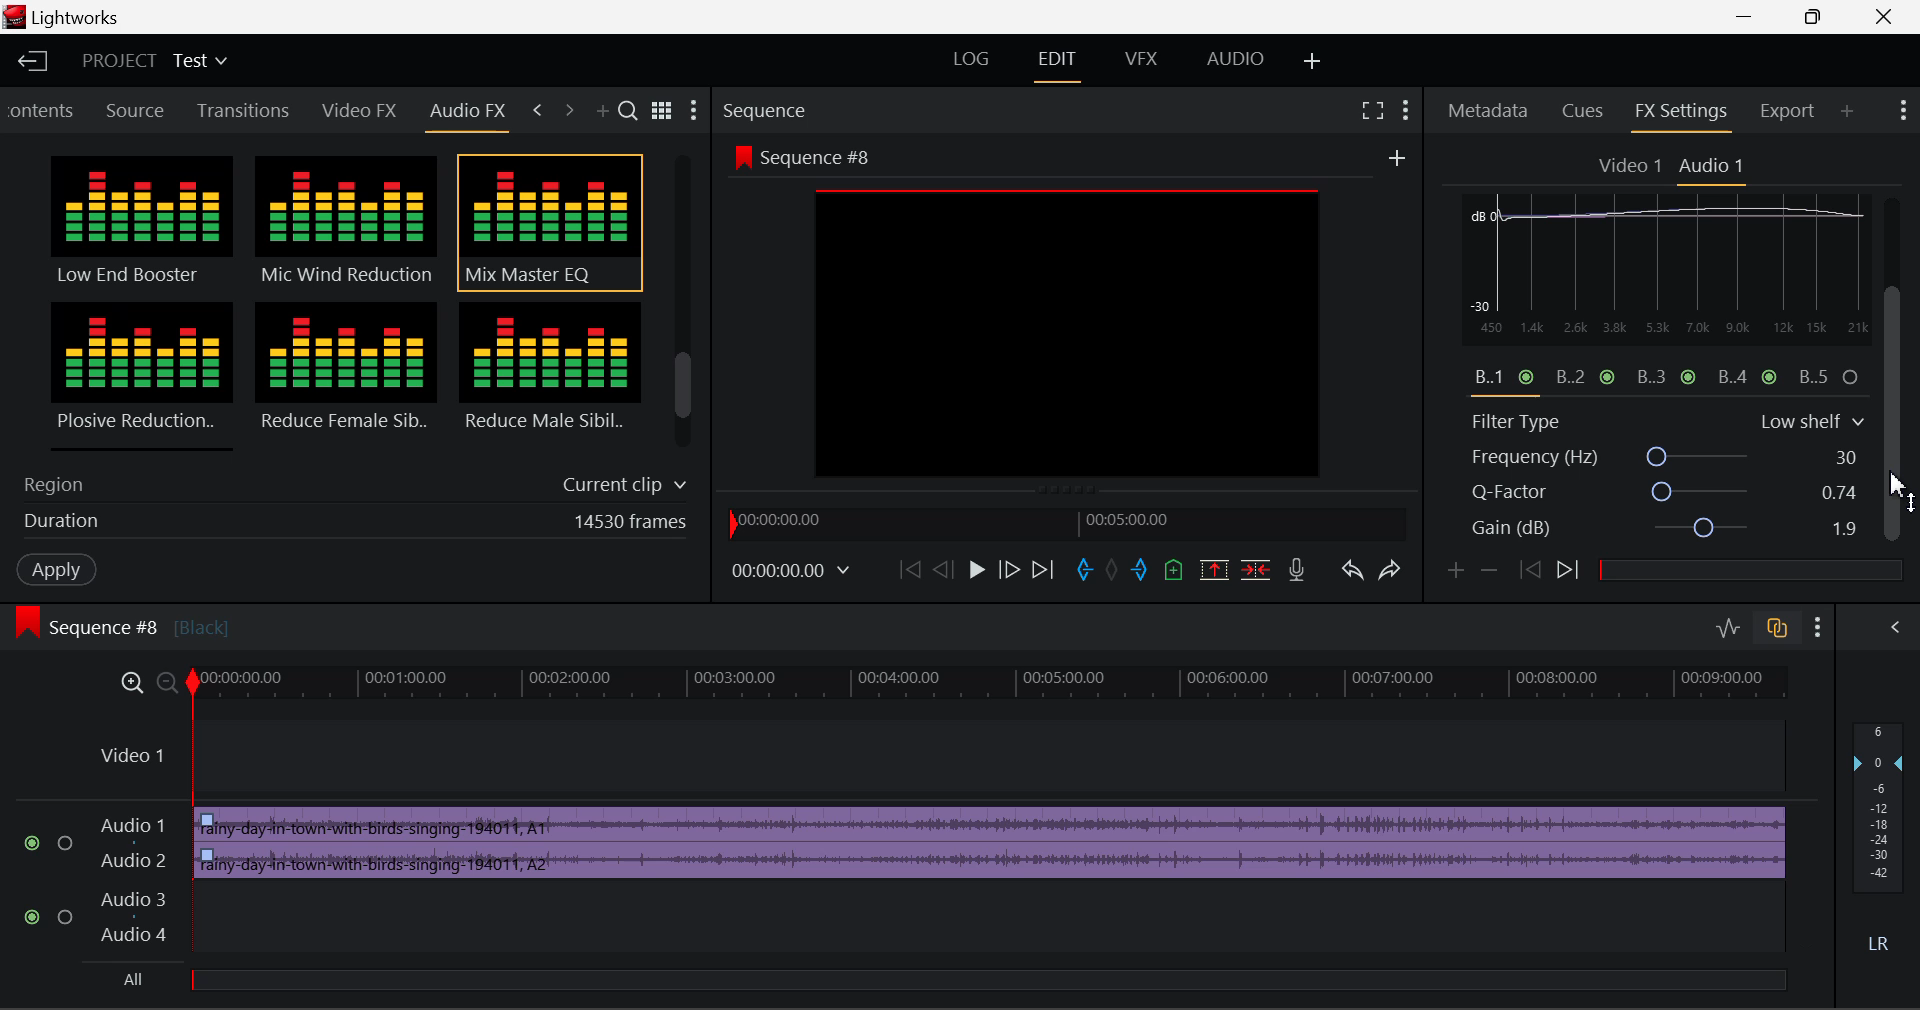  Describe the element at coordinates (468, 111) in the screenshot. I see `Audio FX ` at that location.